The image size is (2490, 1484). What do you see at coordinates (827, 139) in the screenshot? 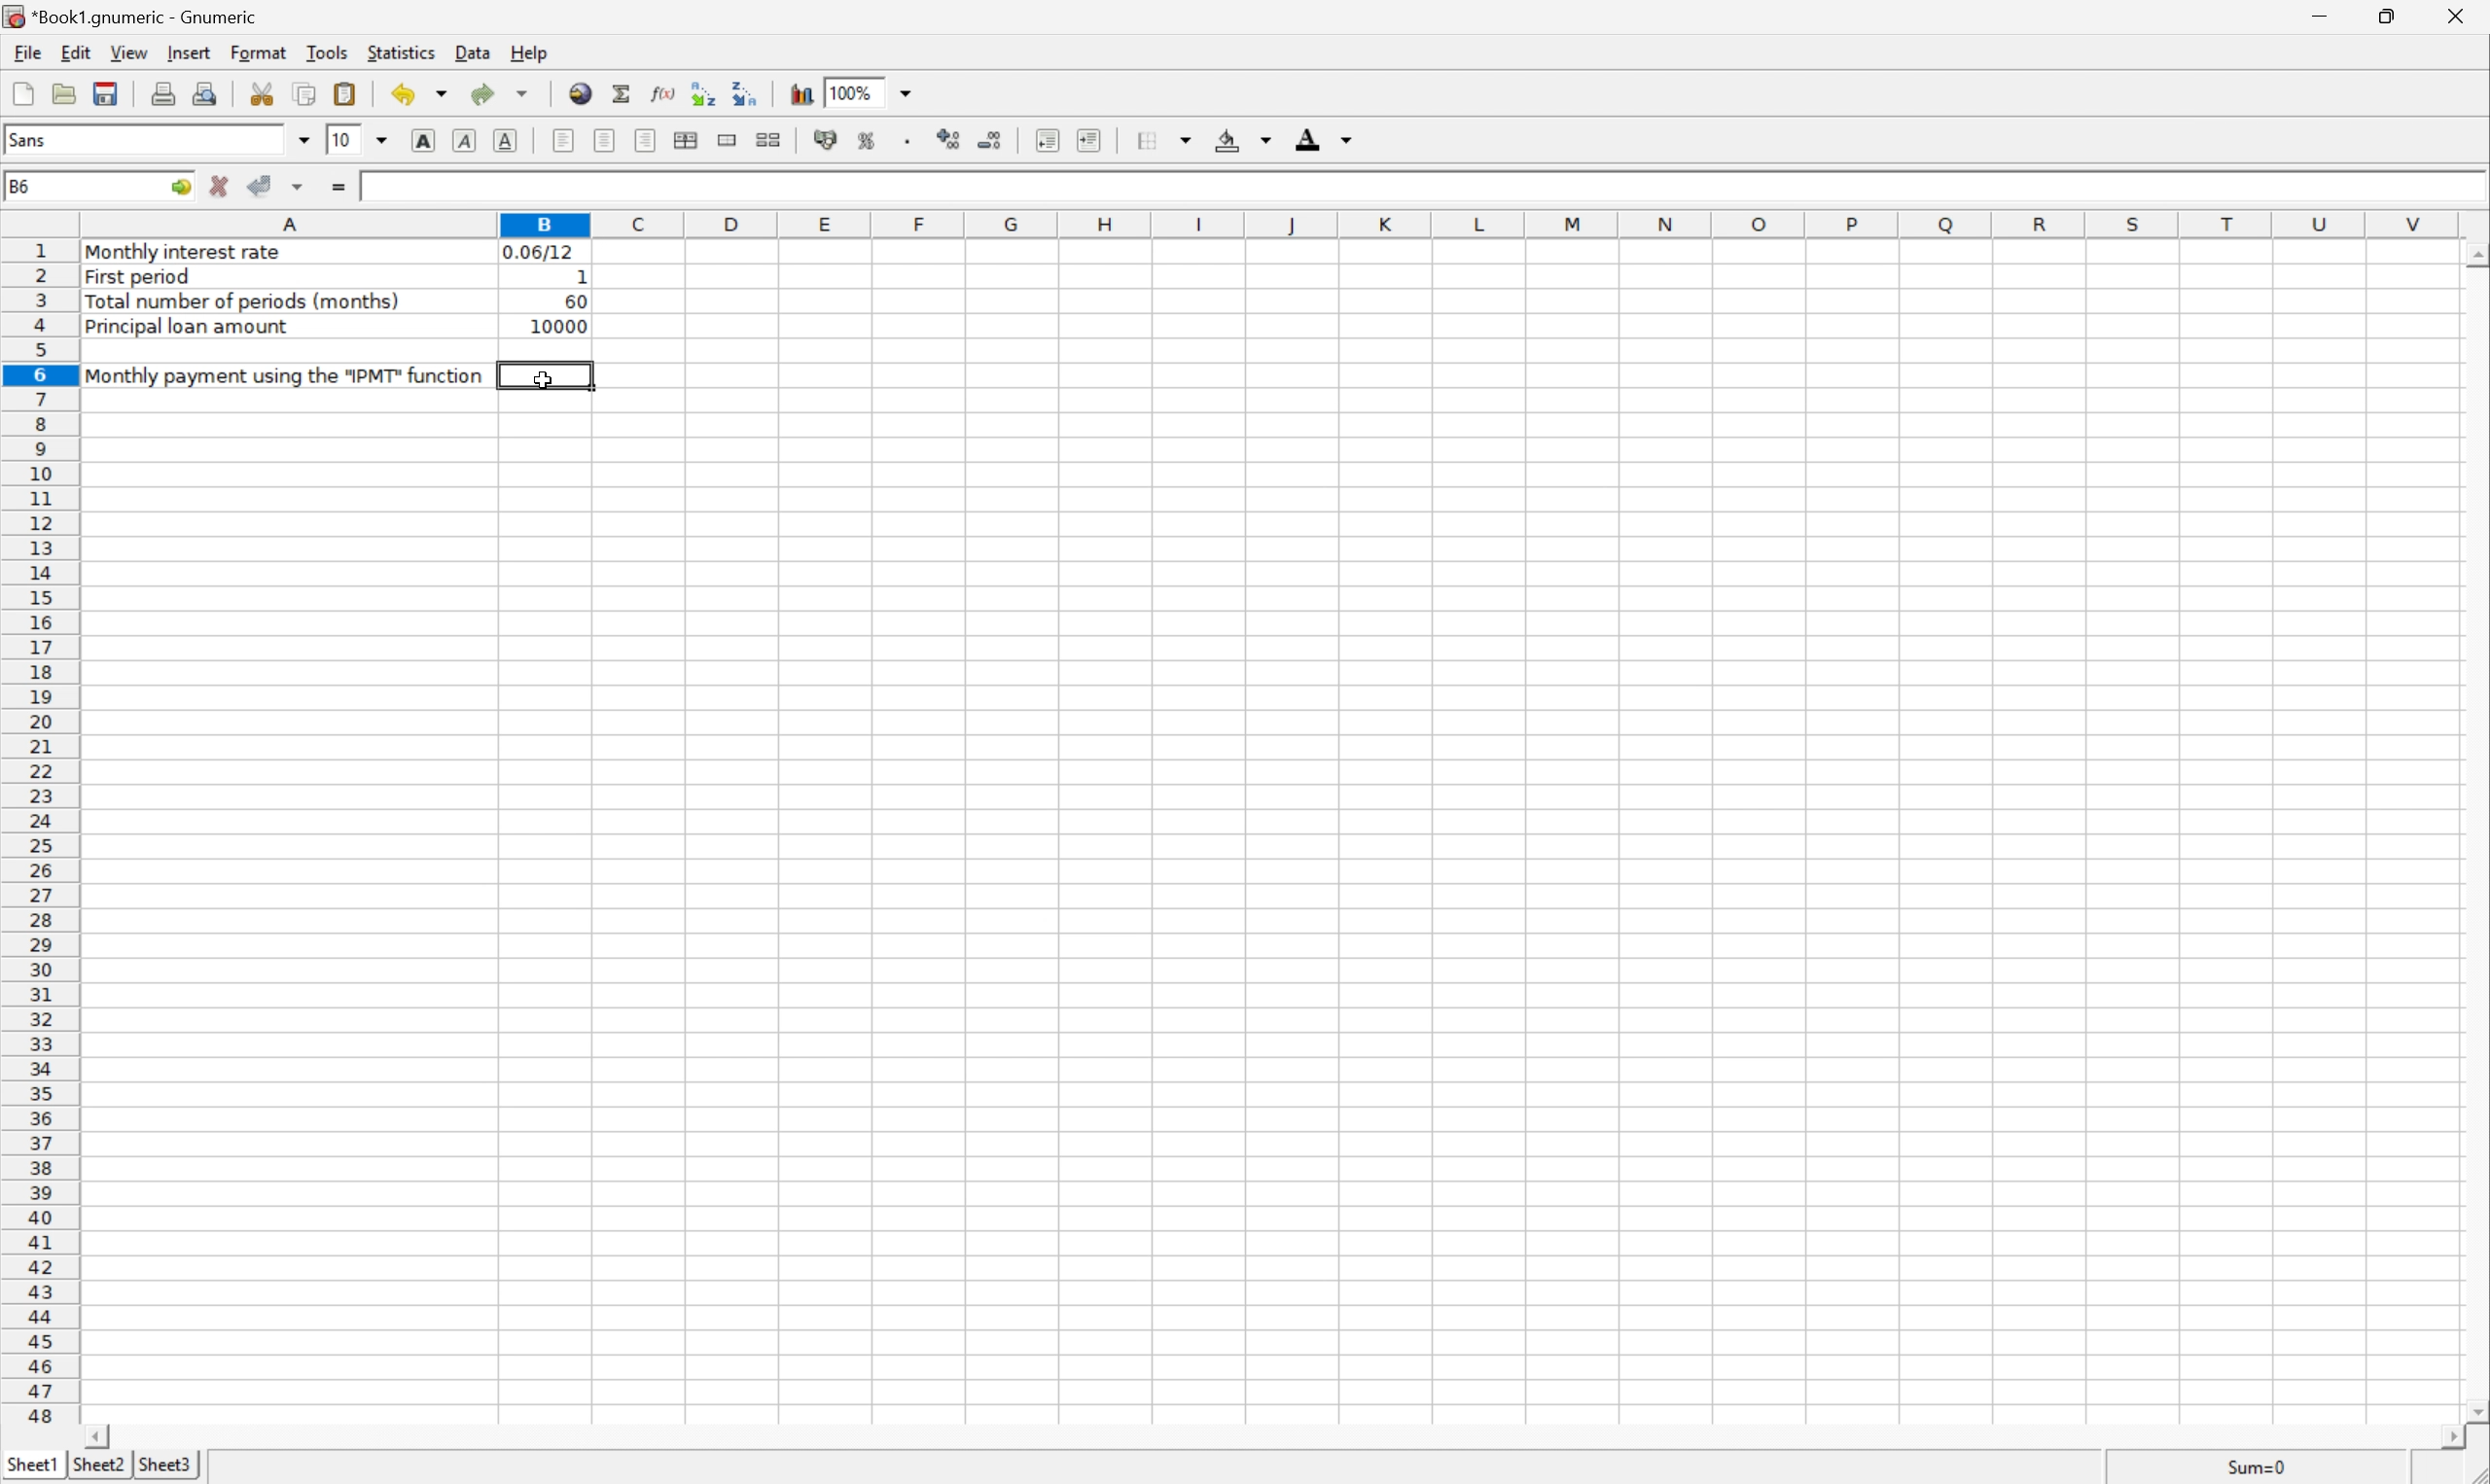
I see `Format the selection as accounting` at bounding box center [827, 139].